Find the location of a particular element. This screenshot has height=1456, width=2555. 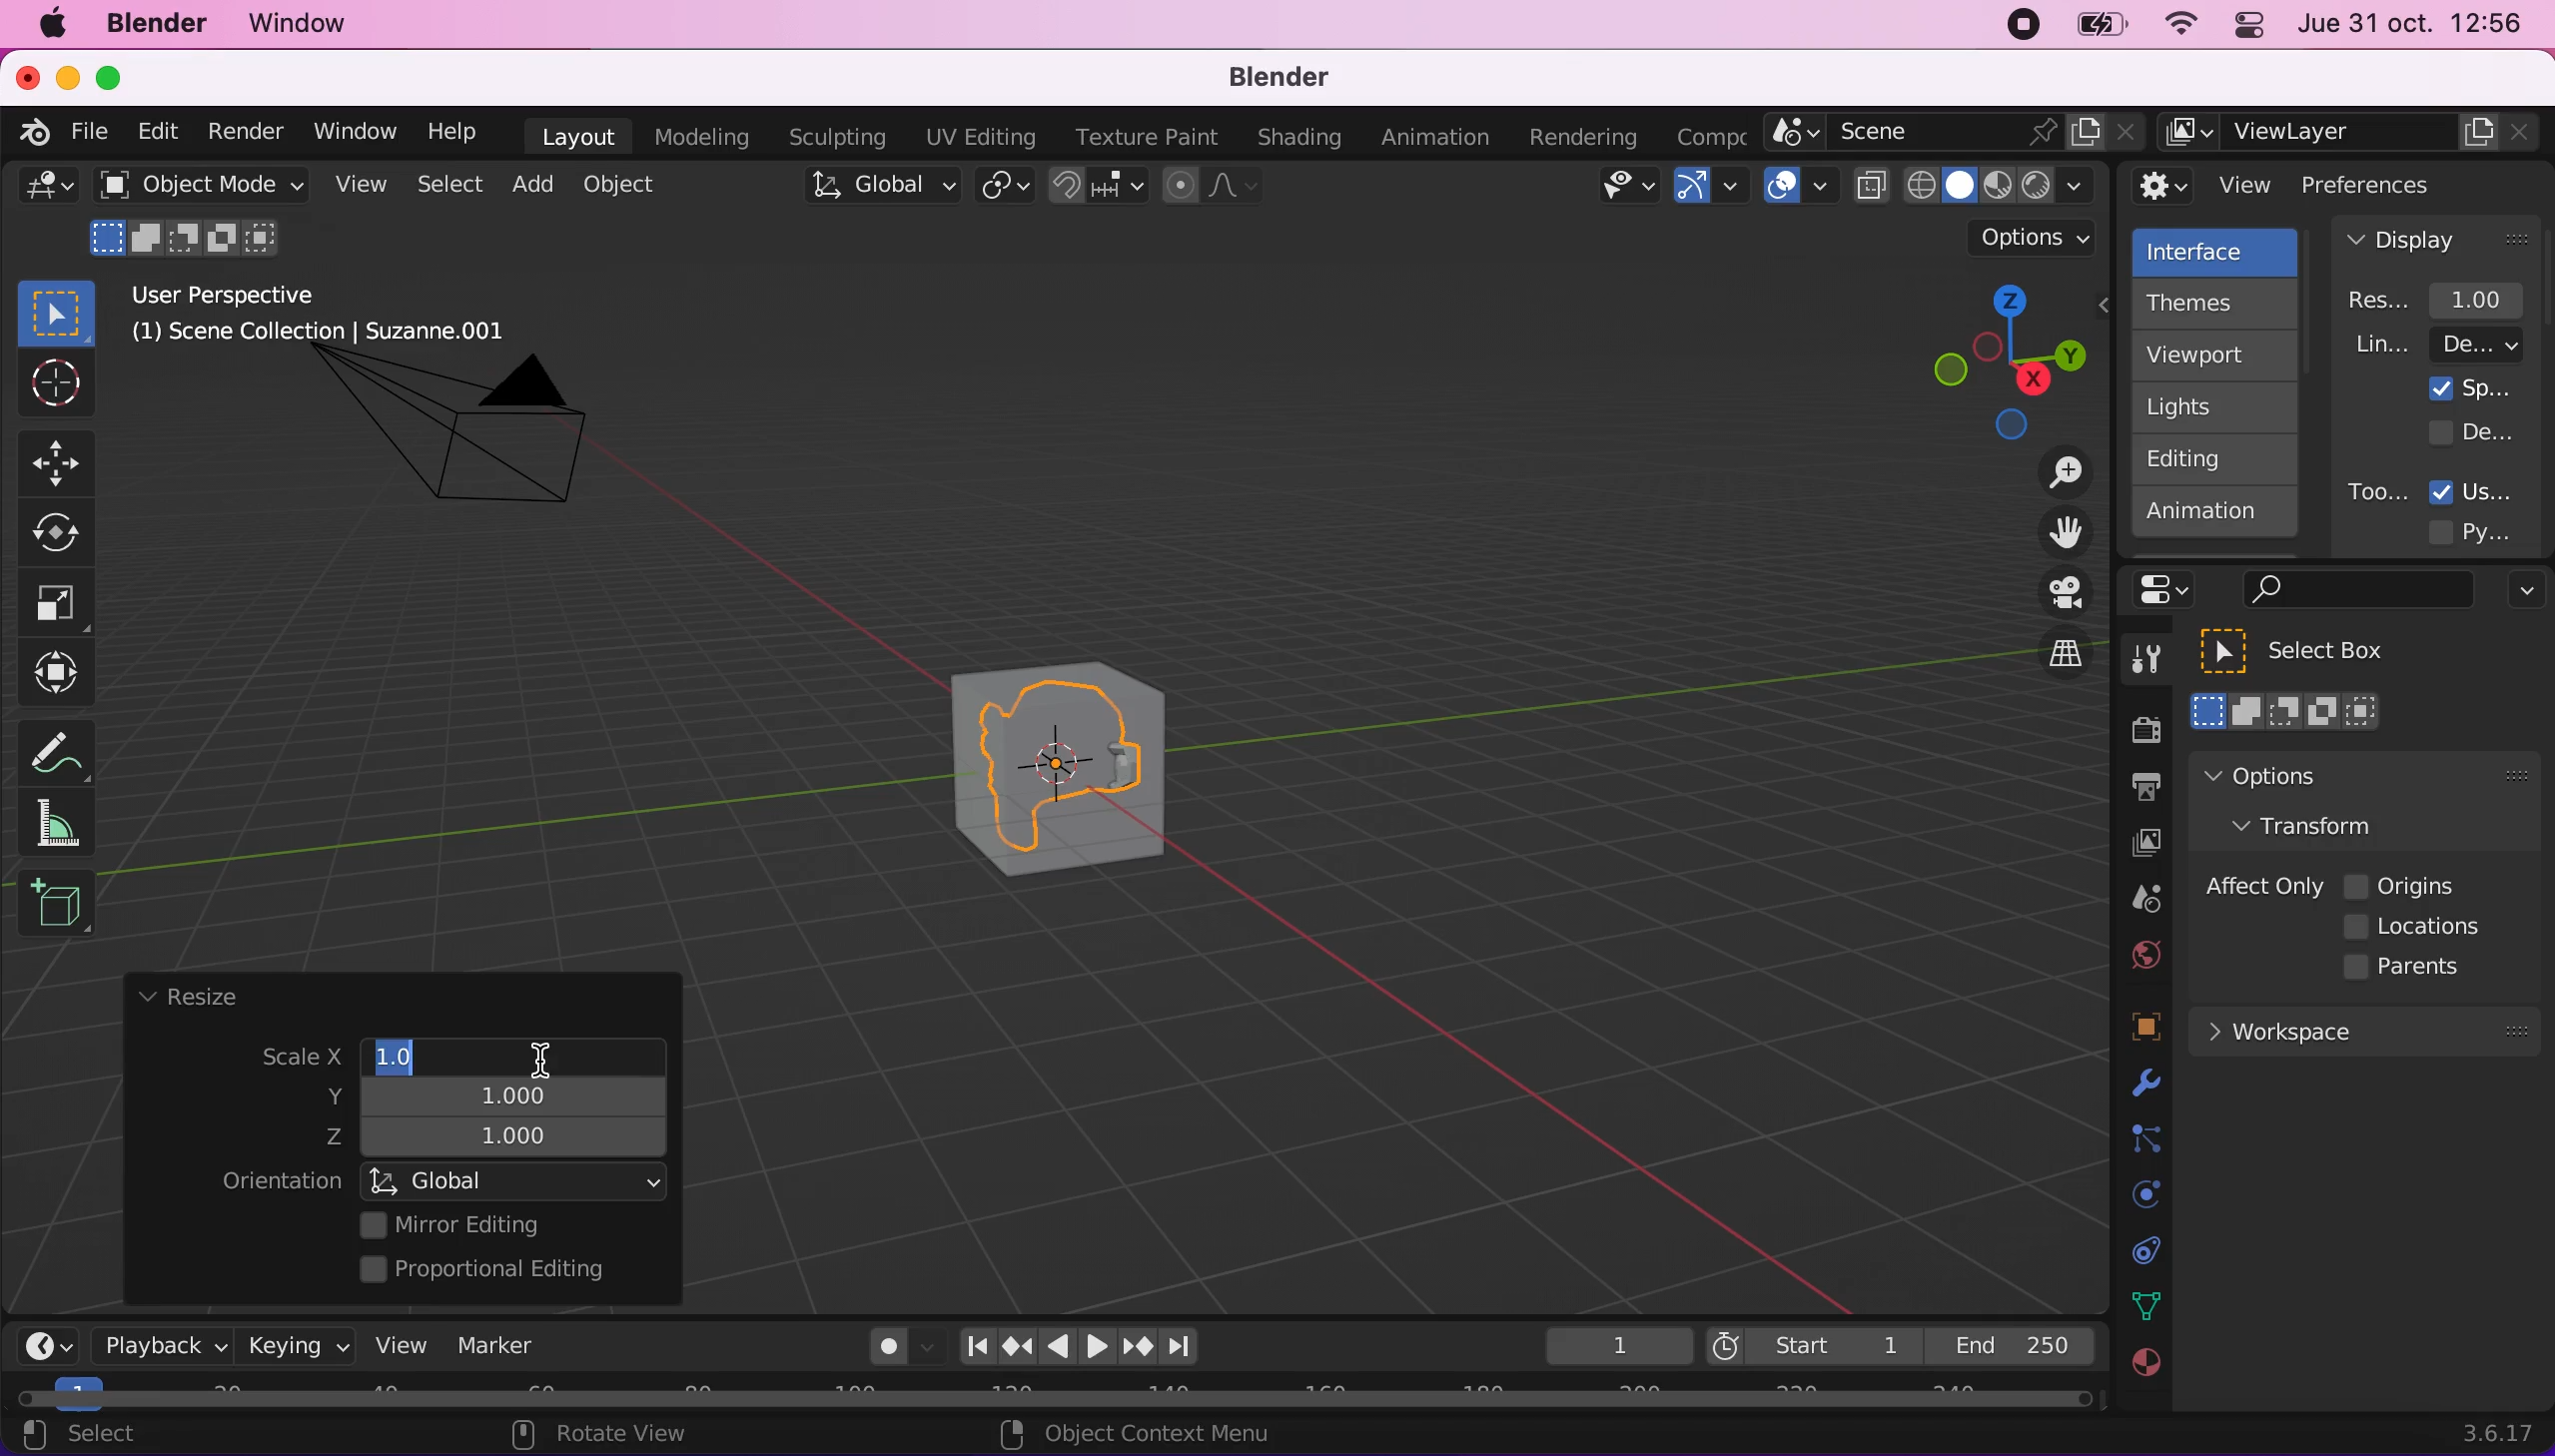

render is located at coordinates (244, 133).